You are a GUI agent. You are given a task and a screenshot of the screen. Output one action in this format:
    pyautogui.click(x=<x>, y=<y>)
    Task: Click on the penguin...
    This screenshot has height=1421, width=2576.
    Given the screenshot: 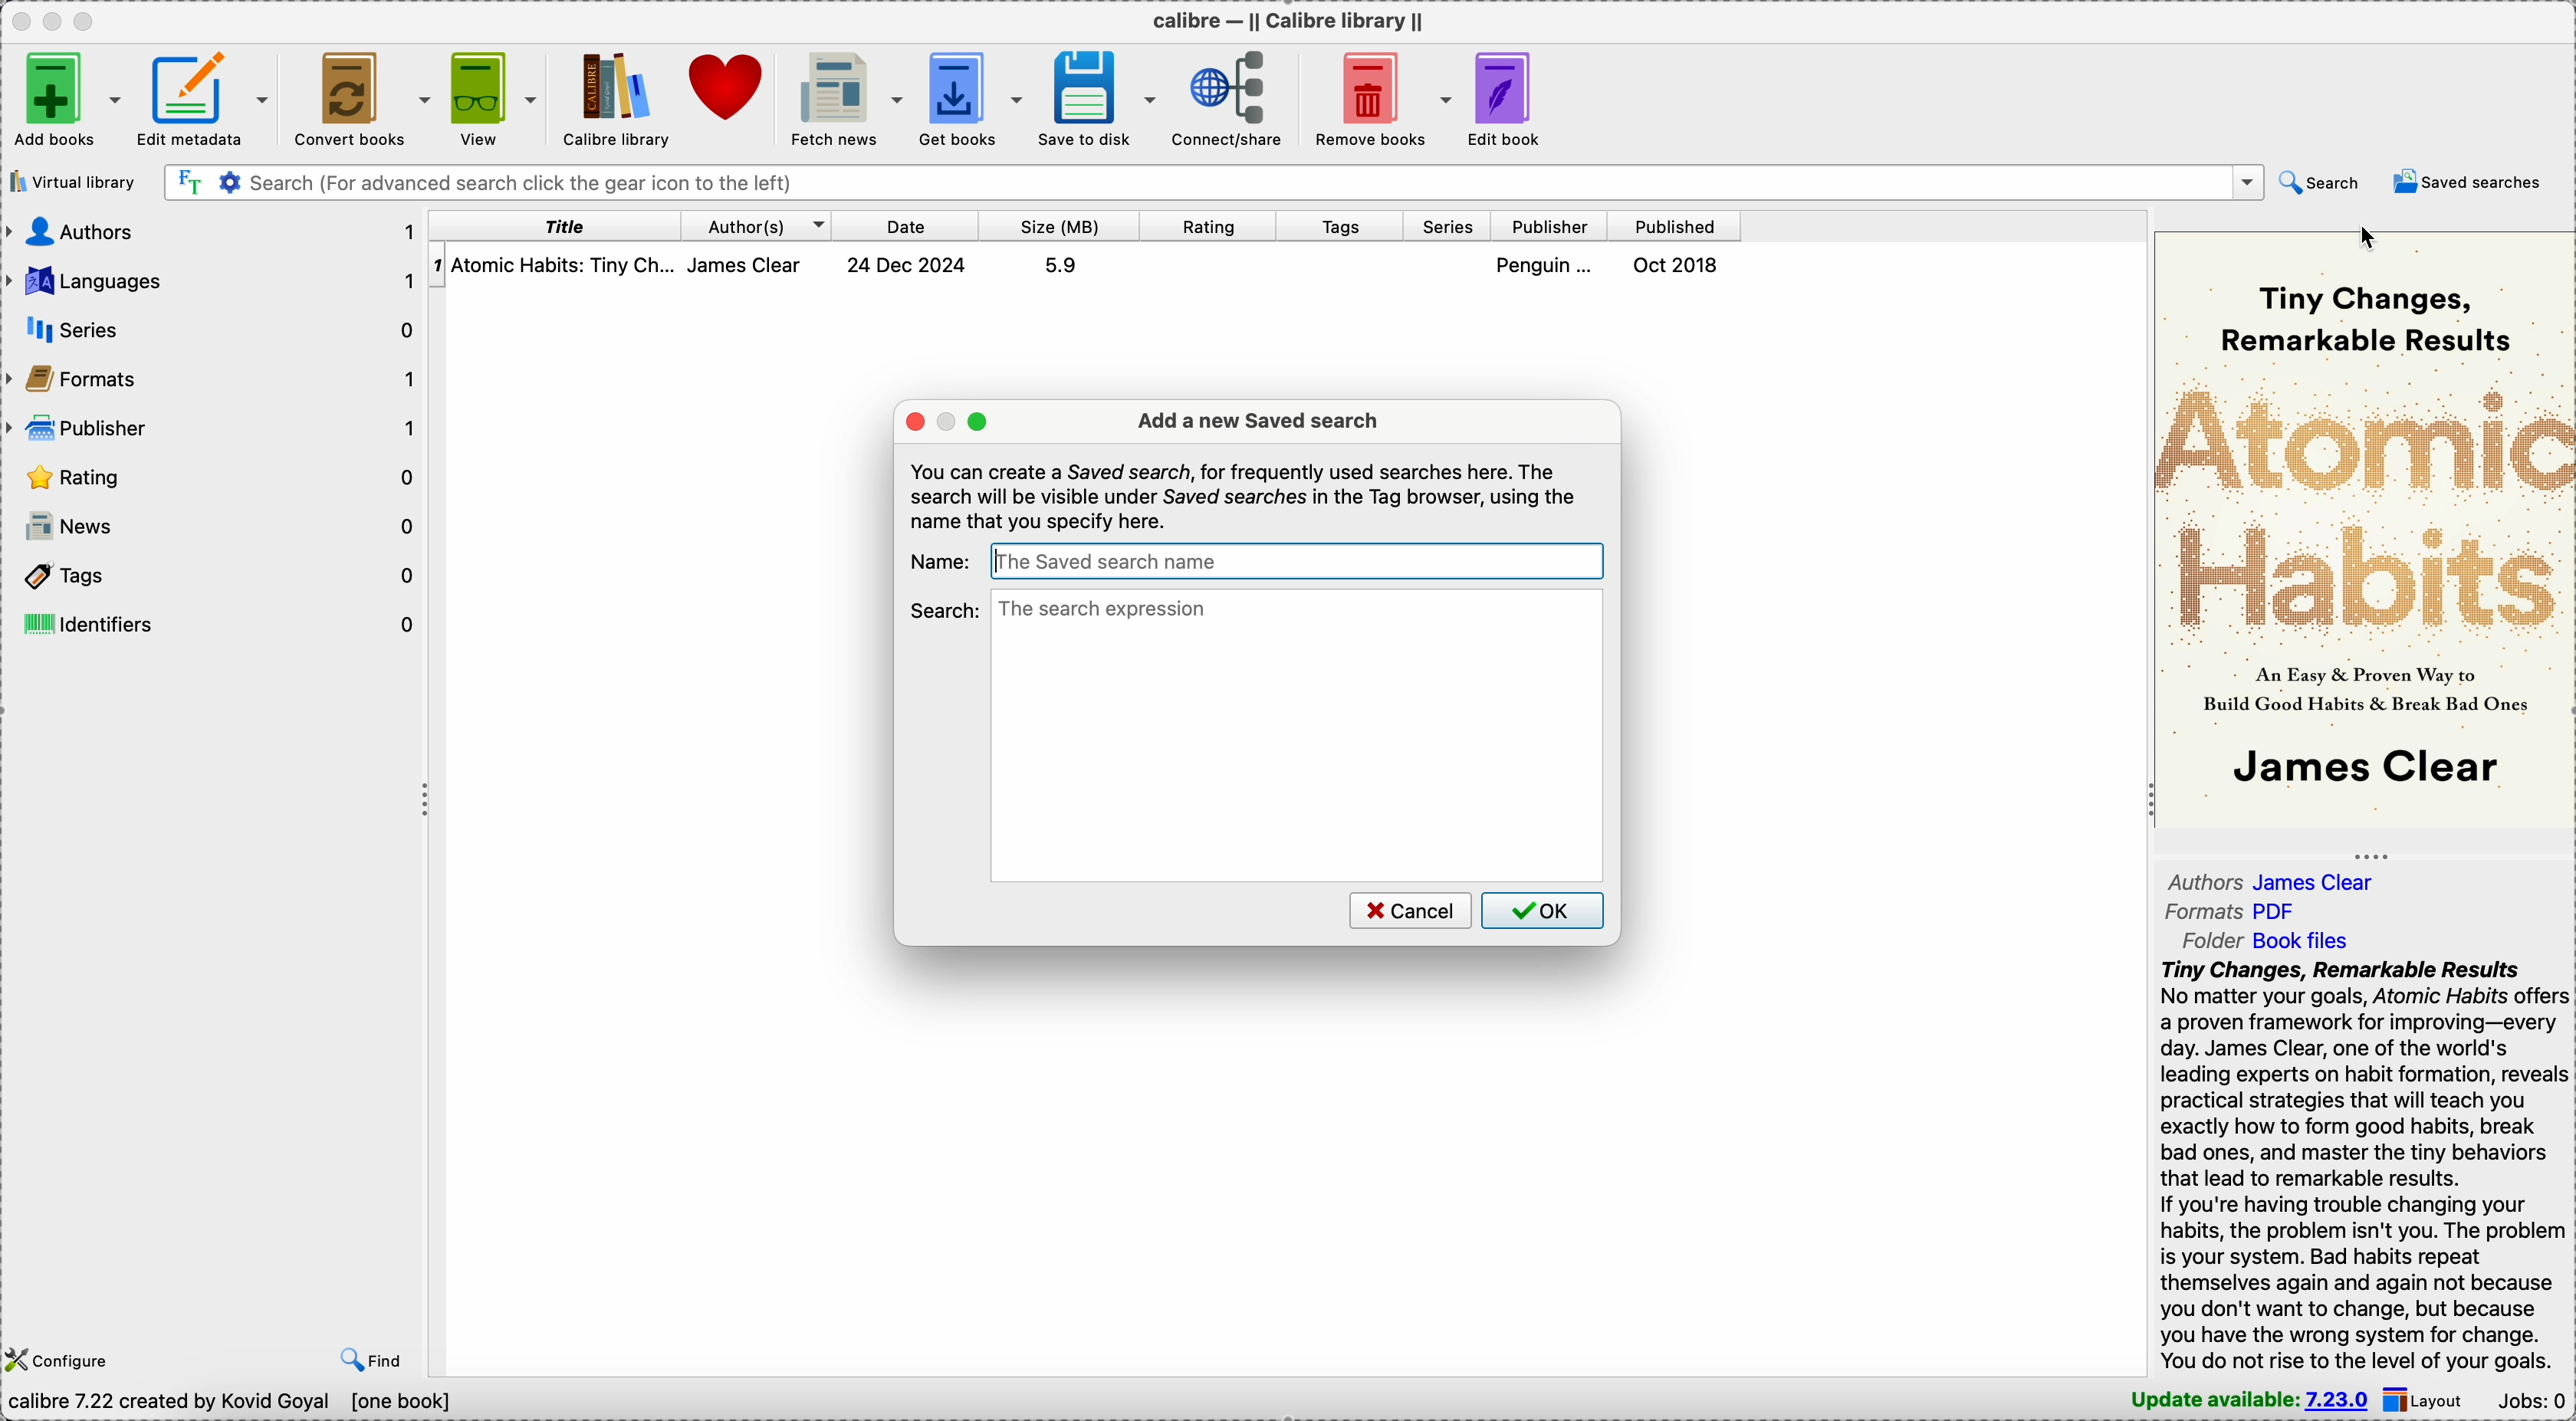 What is the action you would take?
    pyautogui.click(x=1549, y=265)
    